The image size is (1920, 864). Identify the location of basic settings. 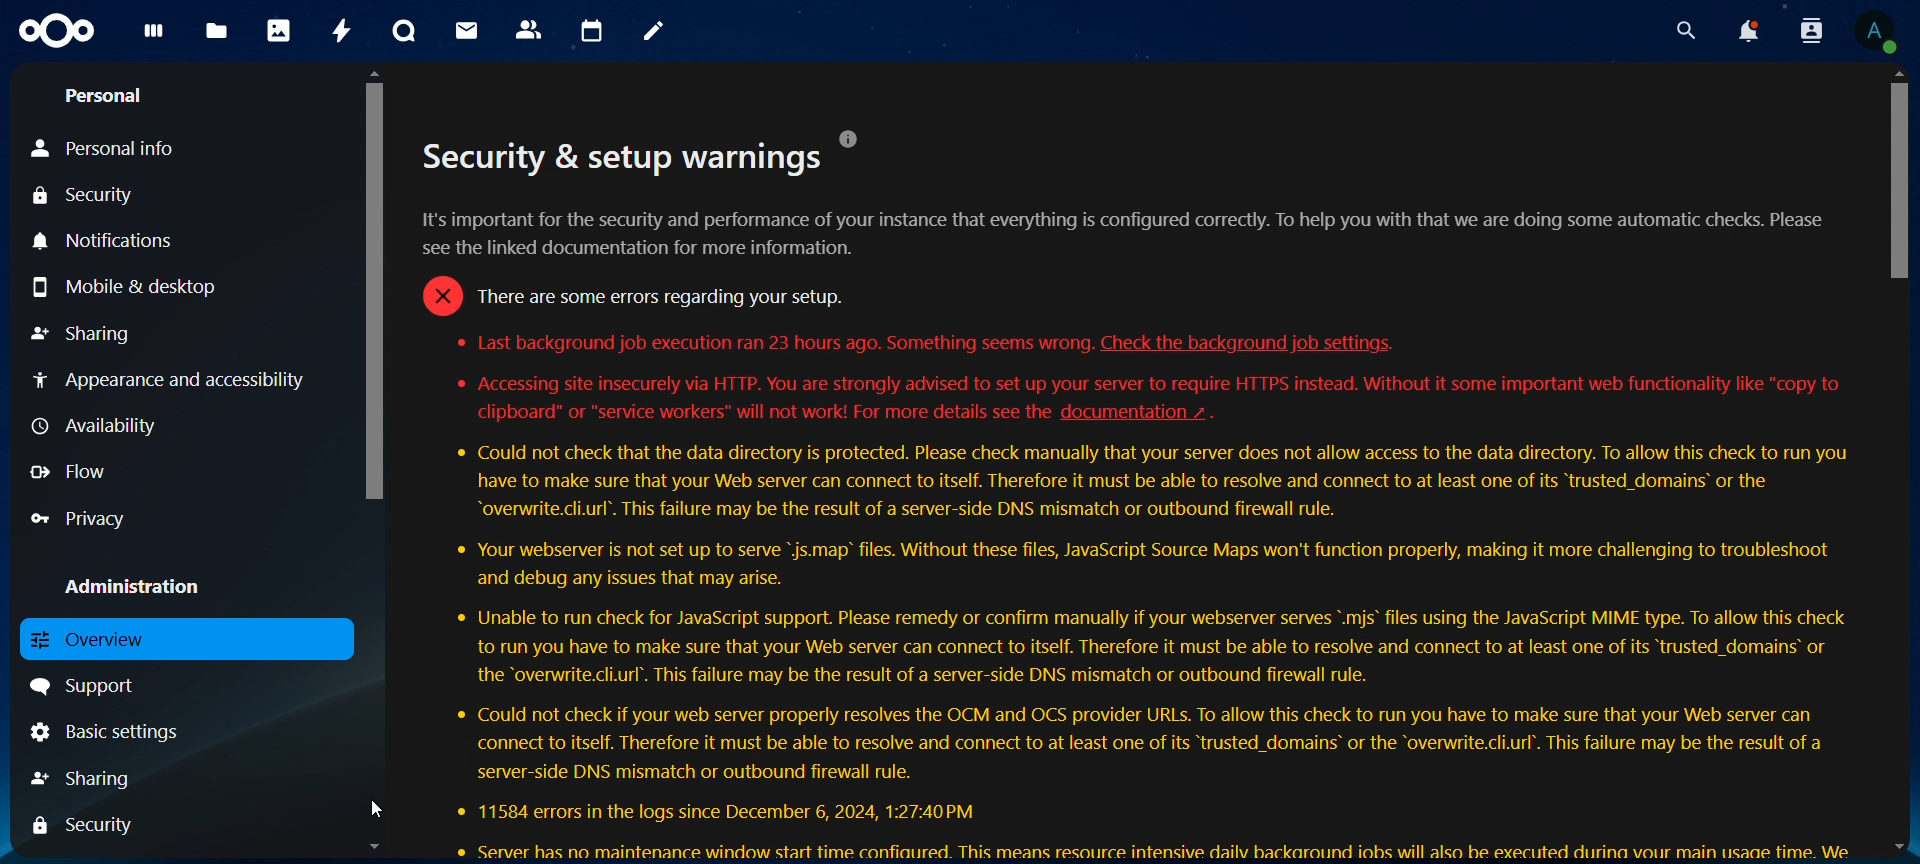
(131, 732).